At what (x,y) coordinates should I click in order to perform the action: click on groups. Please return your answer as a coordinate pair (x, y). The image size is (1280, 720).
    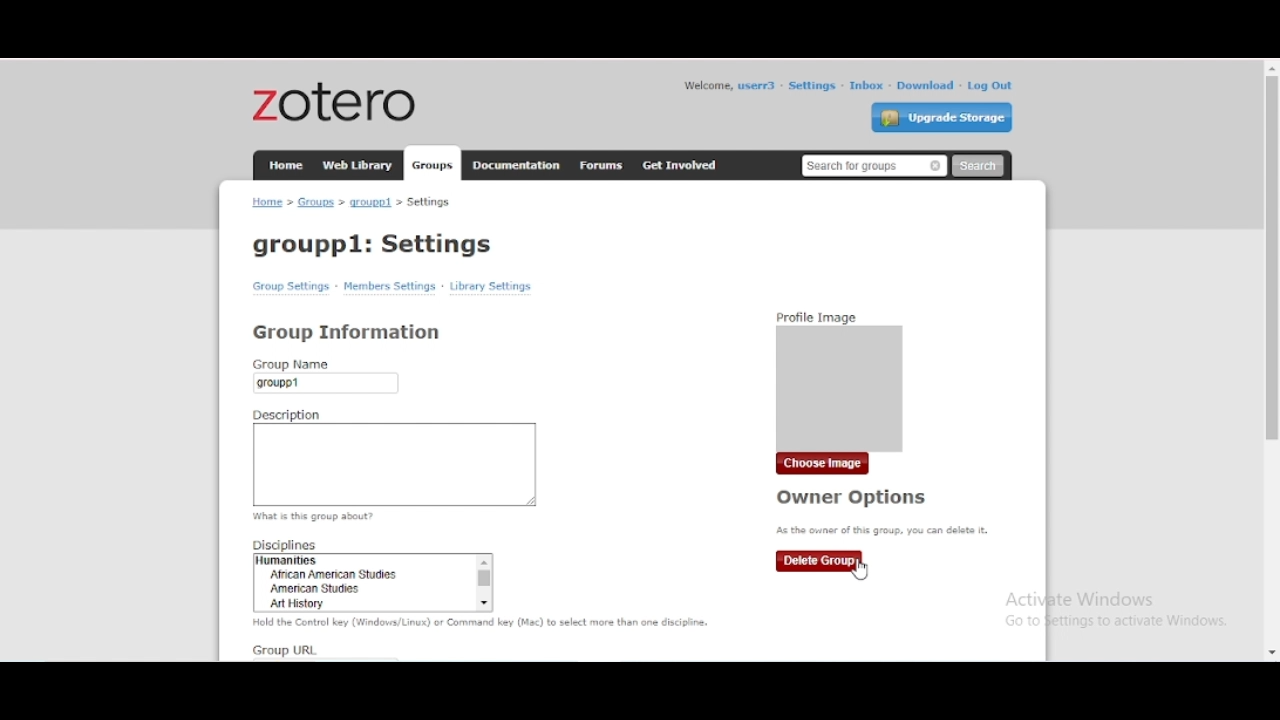
    Looking at the image, I should click on (317, 202).